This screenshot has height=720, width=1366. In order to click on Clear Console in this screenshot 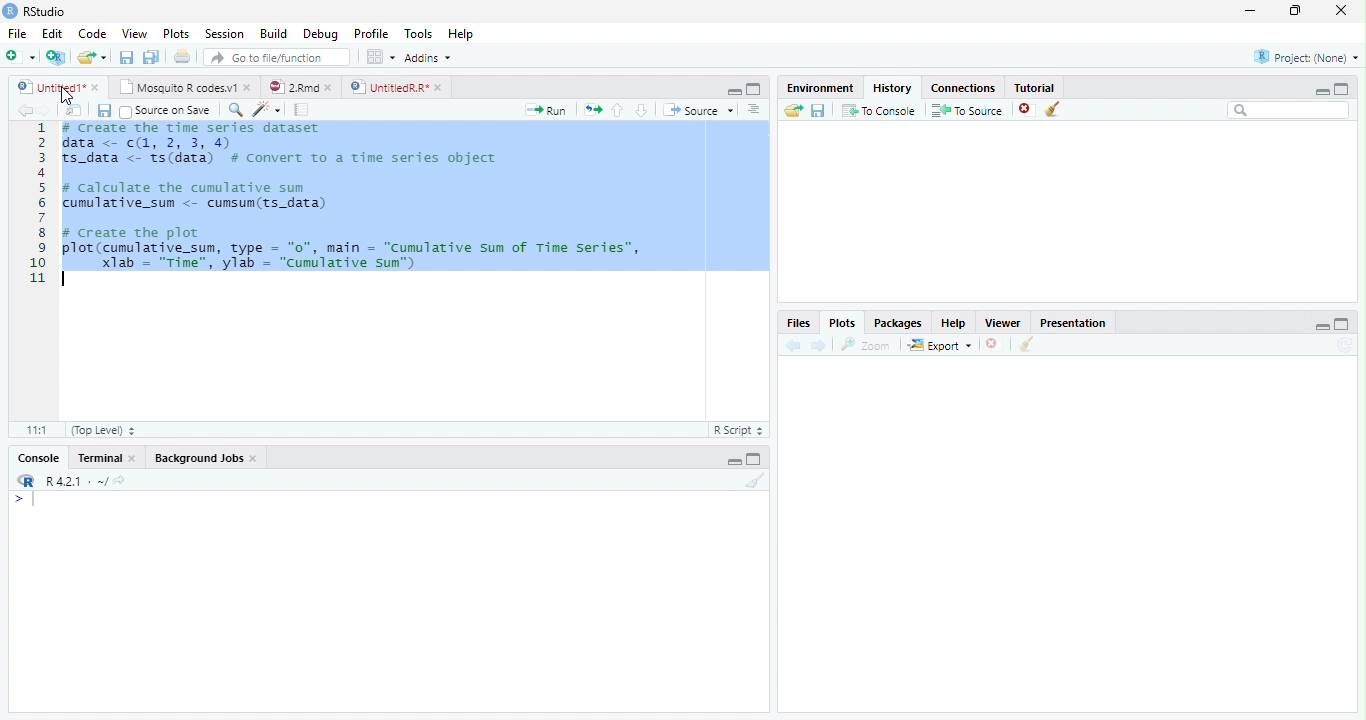, I will do `click(1026, 346)`.